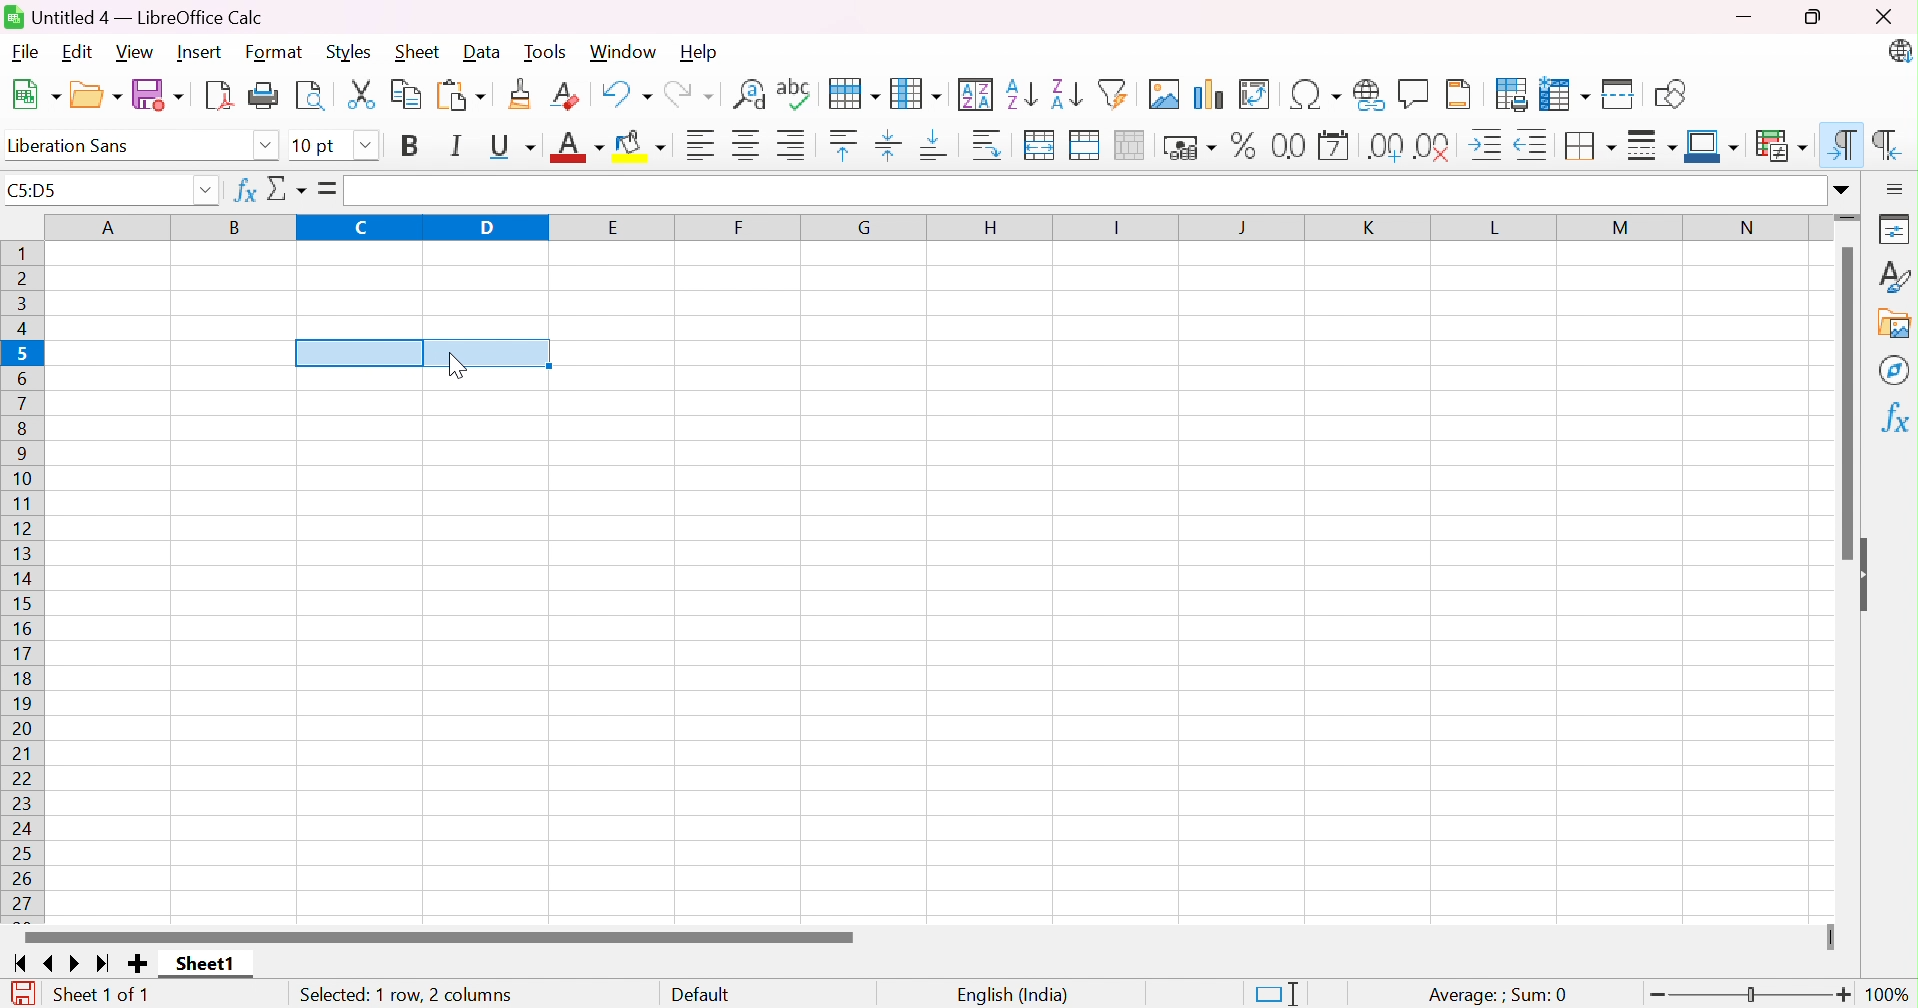 The image size is (1918, 1008). Describe the element at coordinates (1288, 145) in the screenshot. I see `Format as Number` at that location.